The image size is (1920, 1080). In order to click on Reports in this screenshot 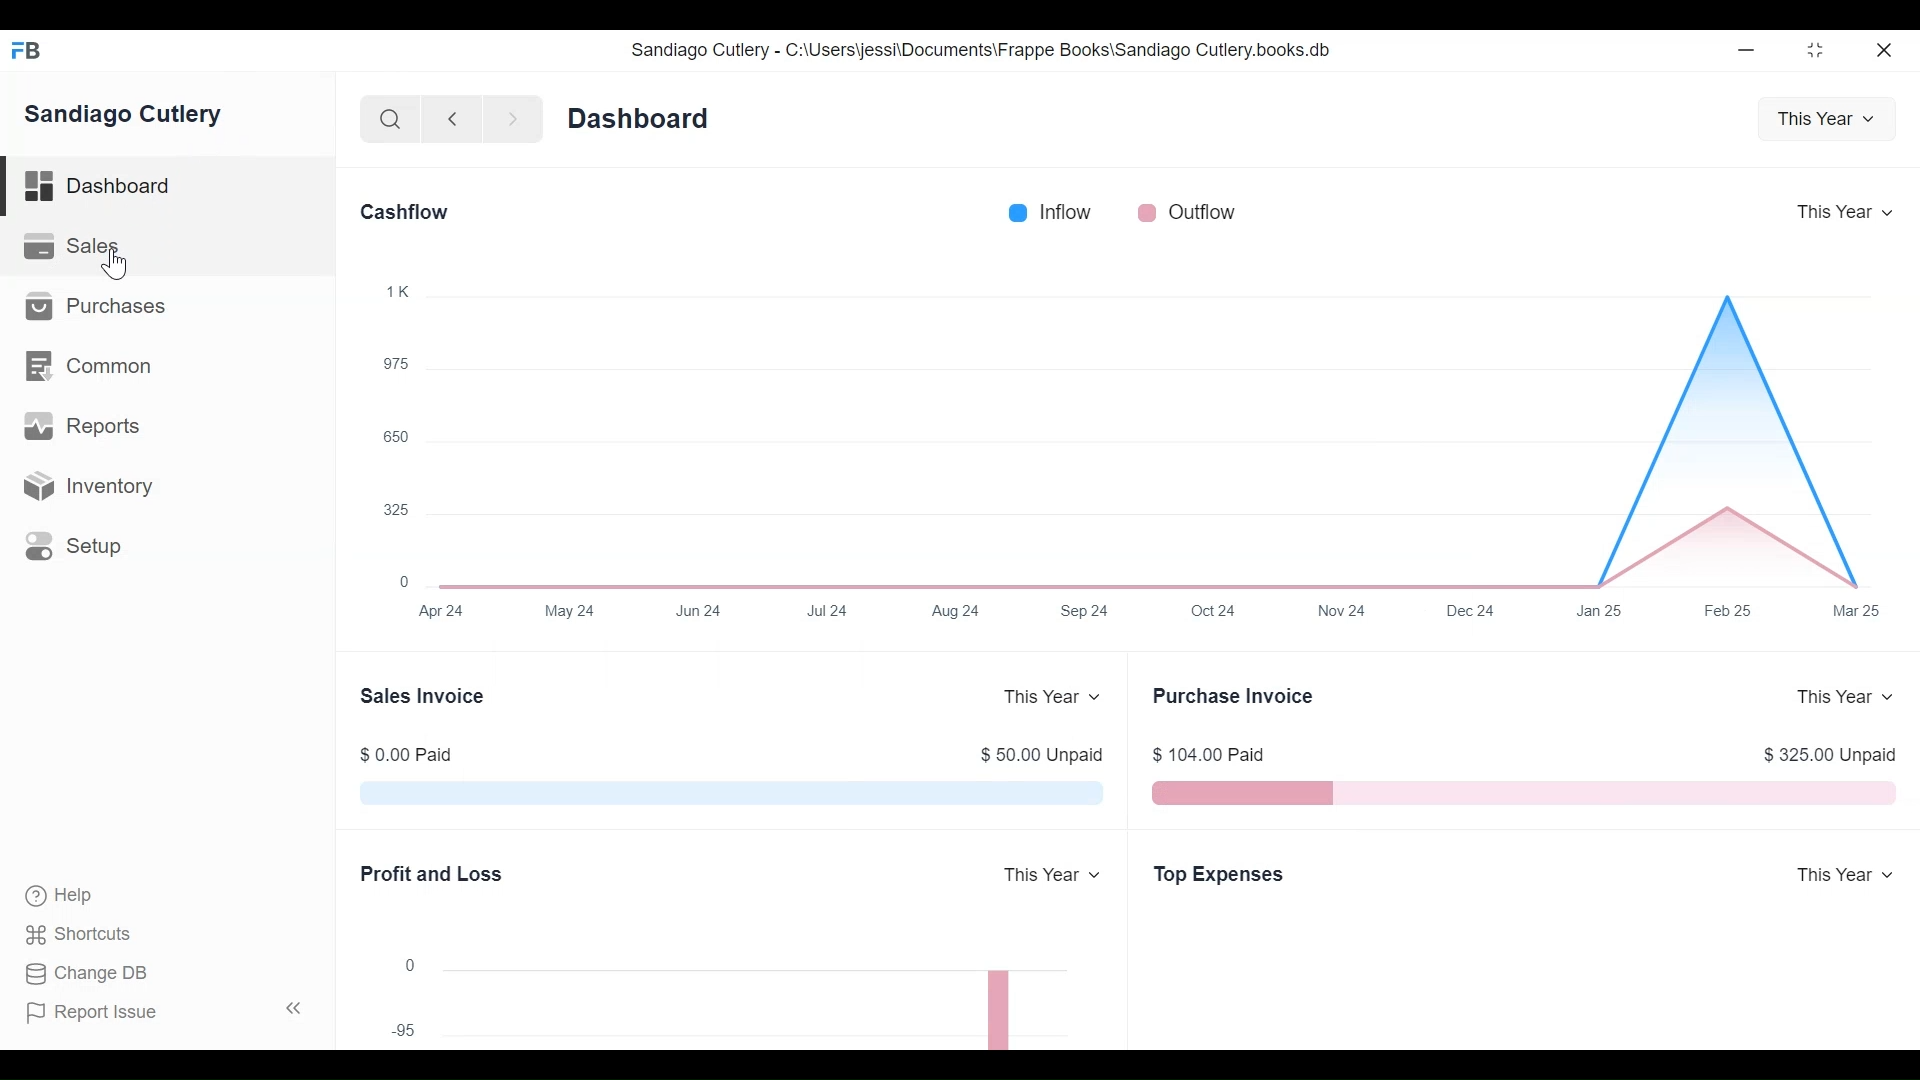, I will do `click(87, 428)`.